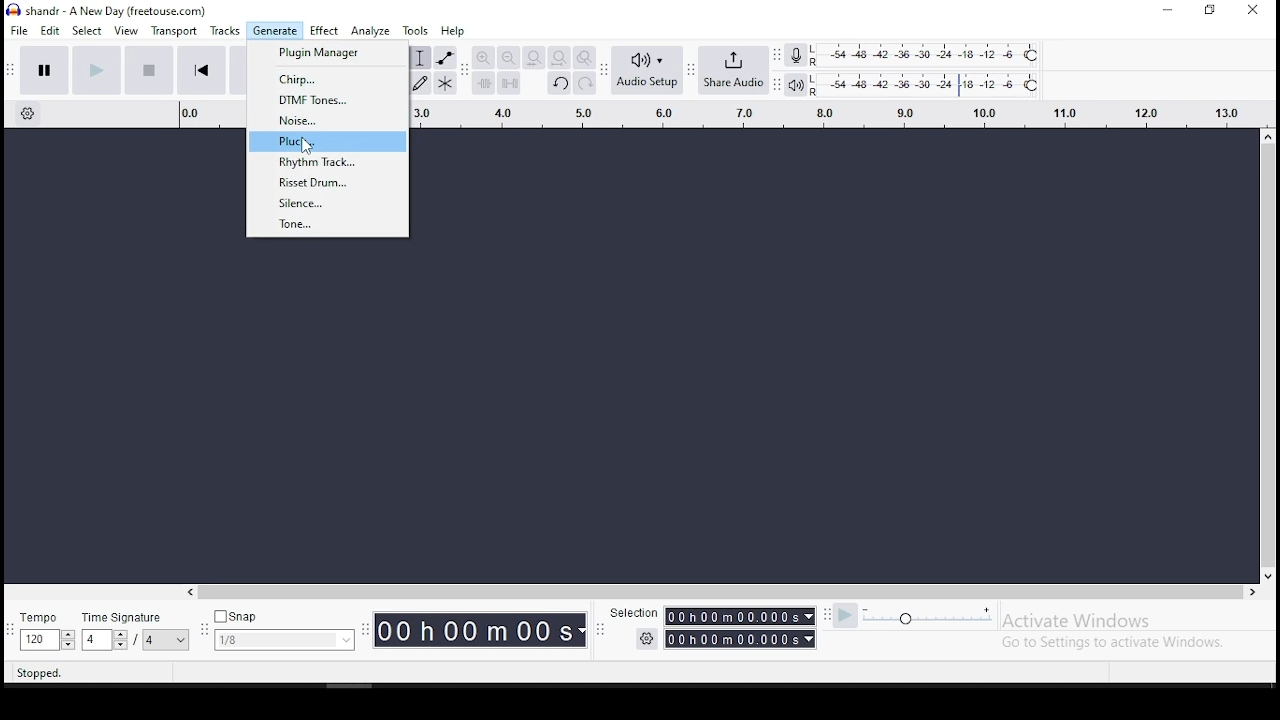 This screenshot has height=720, width=1280. What do you see at coordinates (418, 82) in the screenshot?
I see `draw tool` at bounding box center [418, 82].